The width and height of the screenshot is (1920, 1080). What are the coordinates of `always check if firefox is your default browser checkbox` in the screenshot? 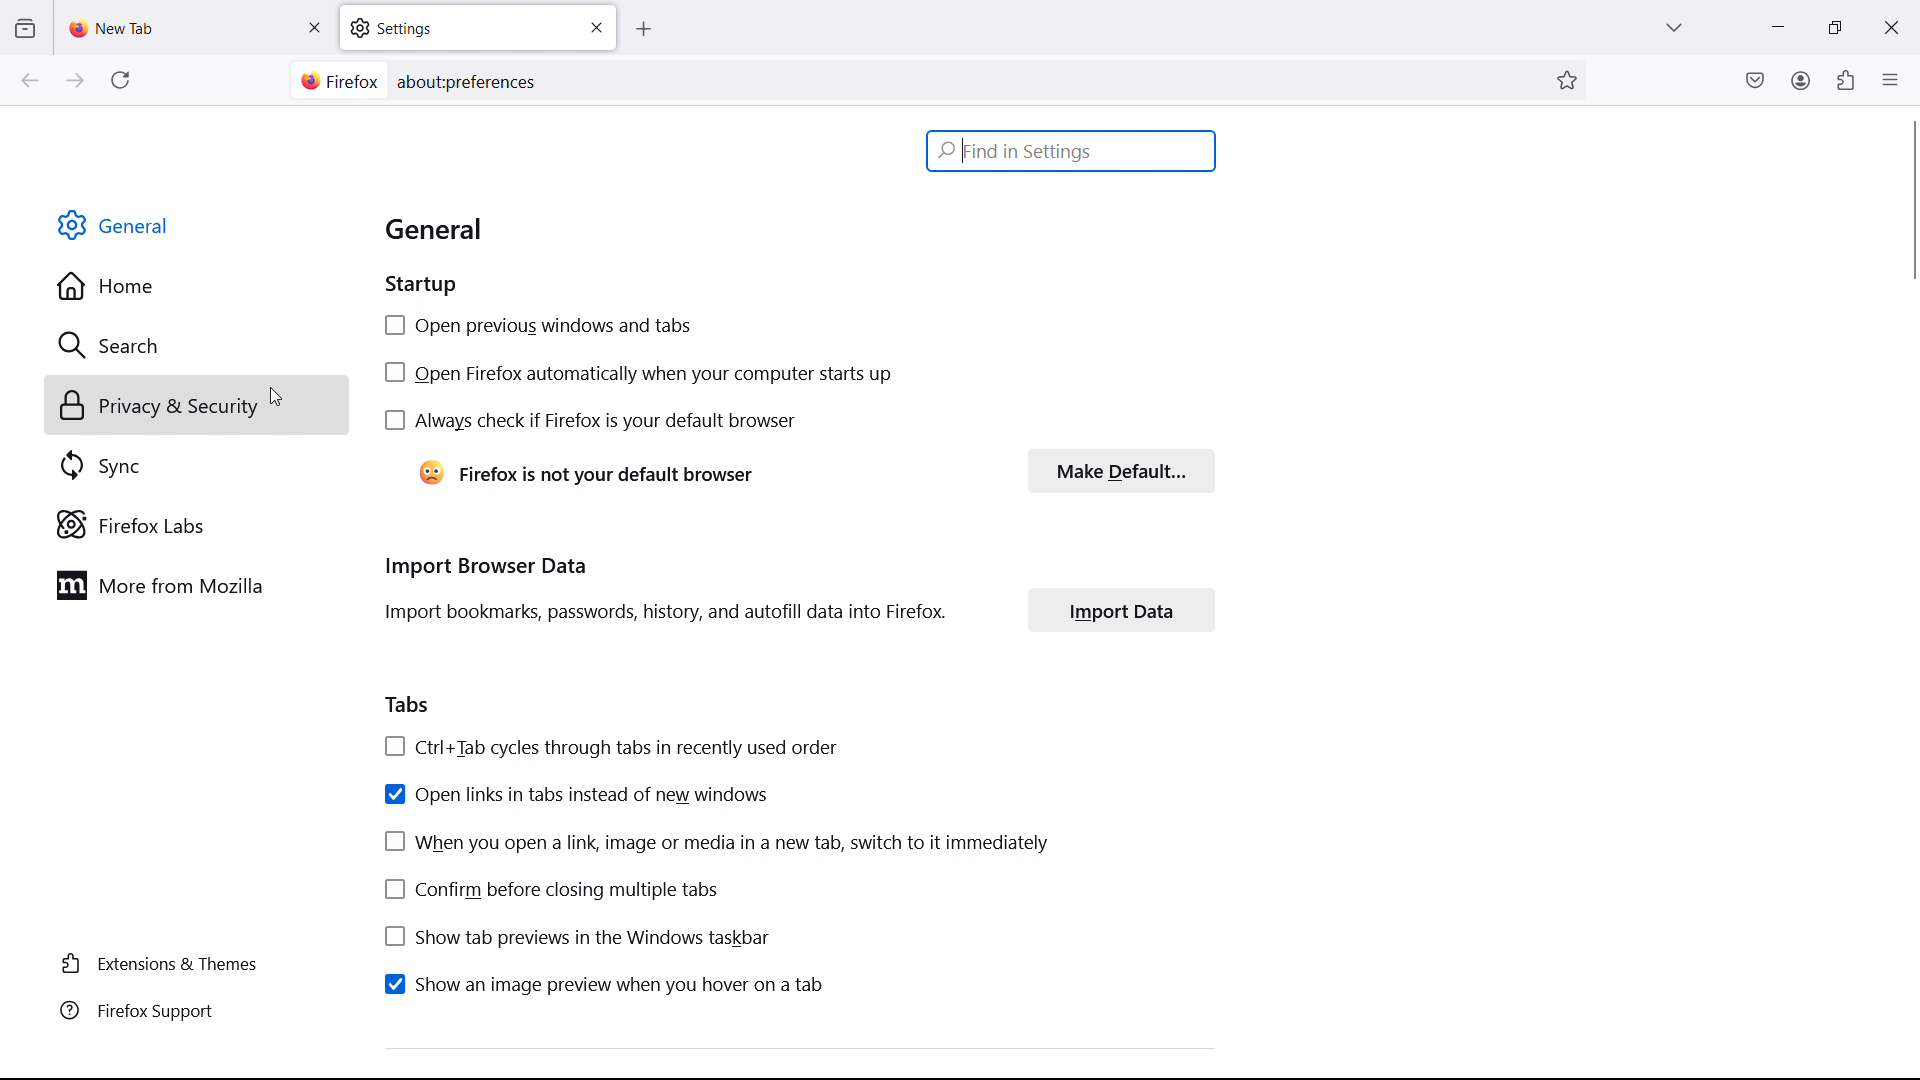 It's located at (591, 421).